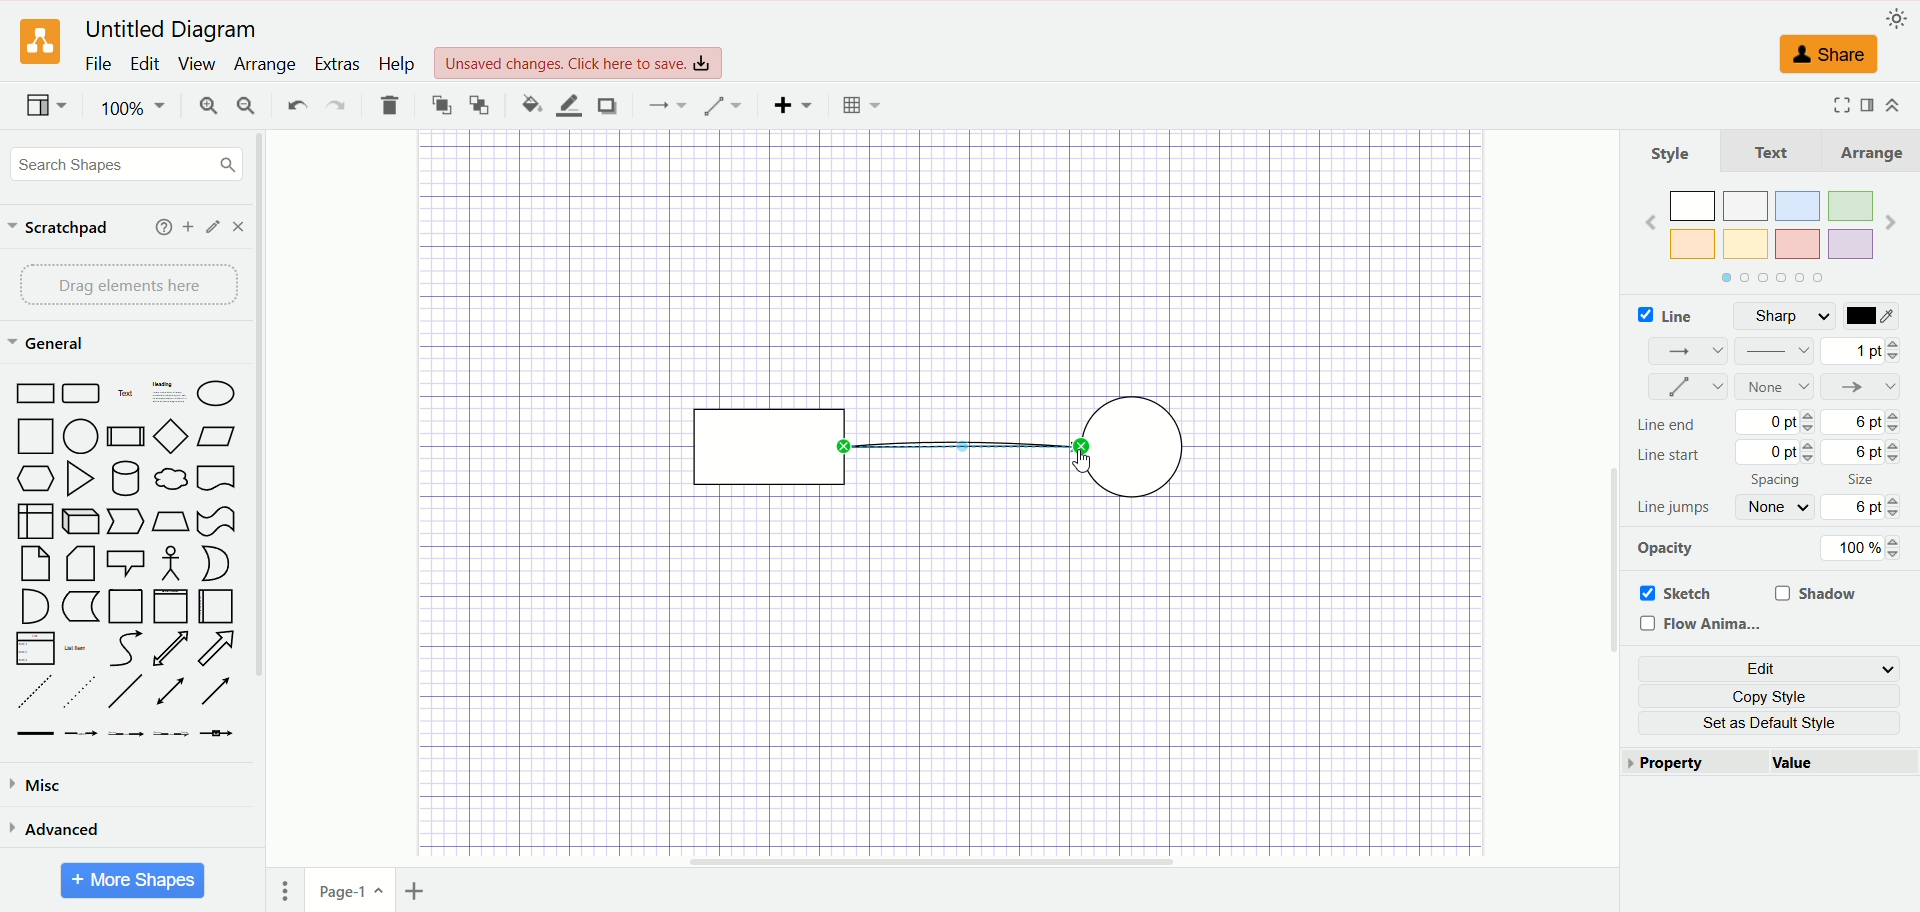 This screenshot has height=912, width=1920. I want to click on More Shapes, so click(133, 880).